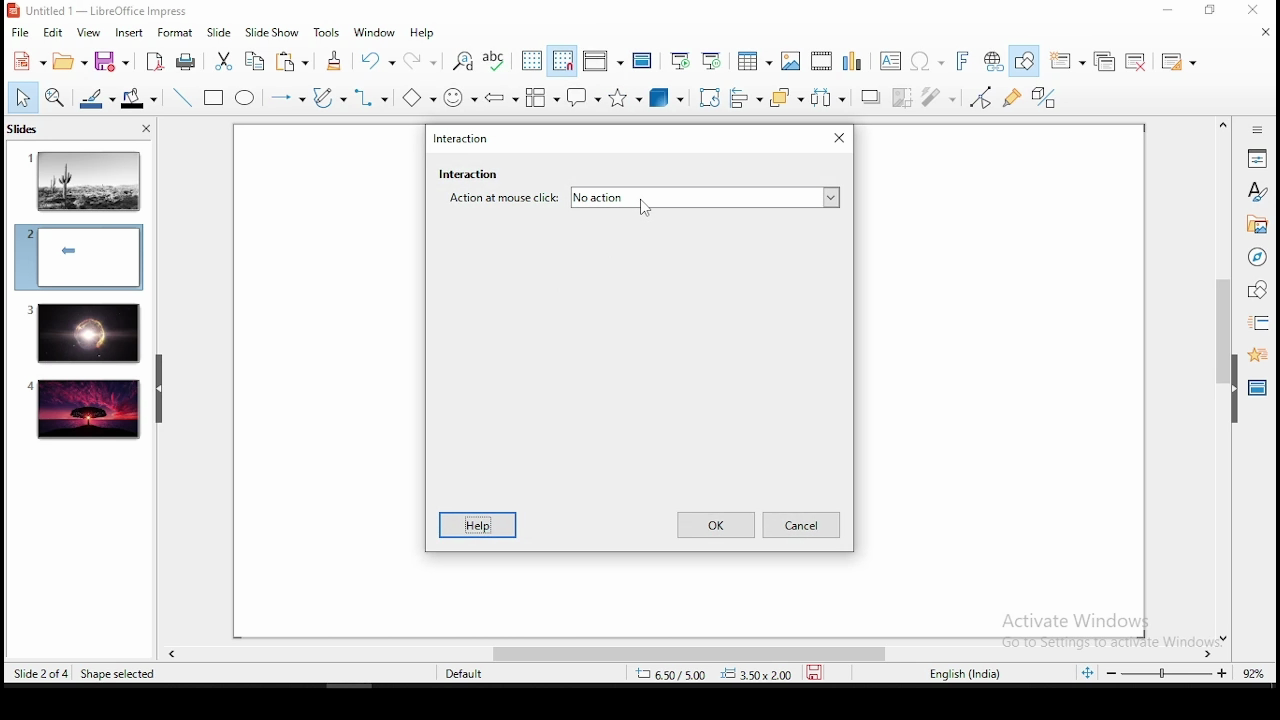  Describe the element at coordinates (626, 97) in the screenshot. I see `stars and banners` at that location.